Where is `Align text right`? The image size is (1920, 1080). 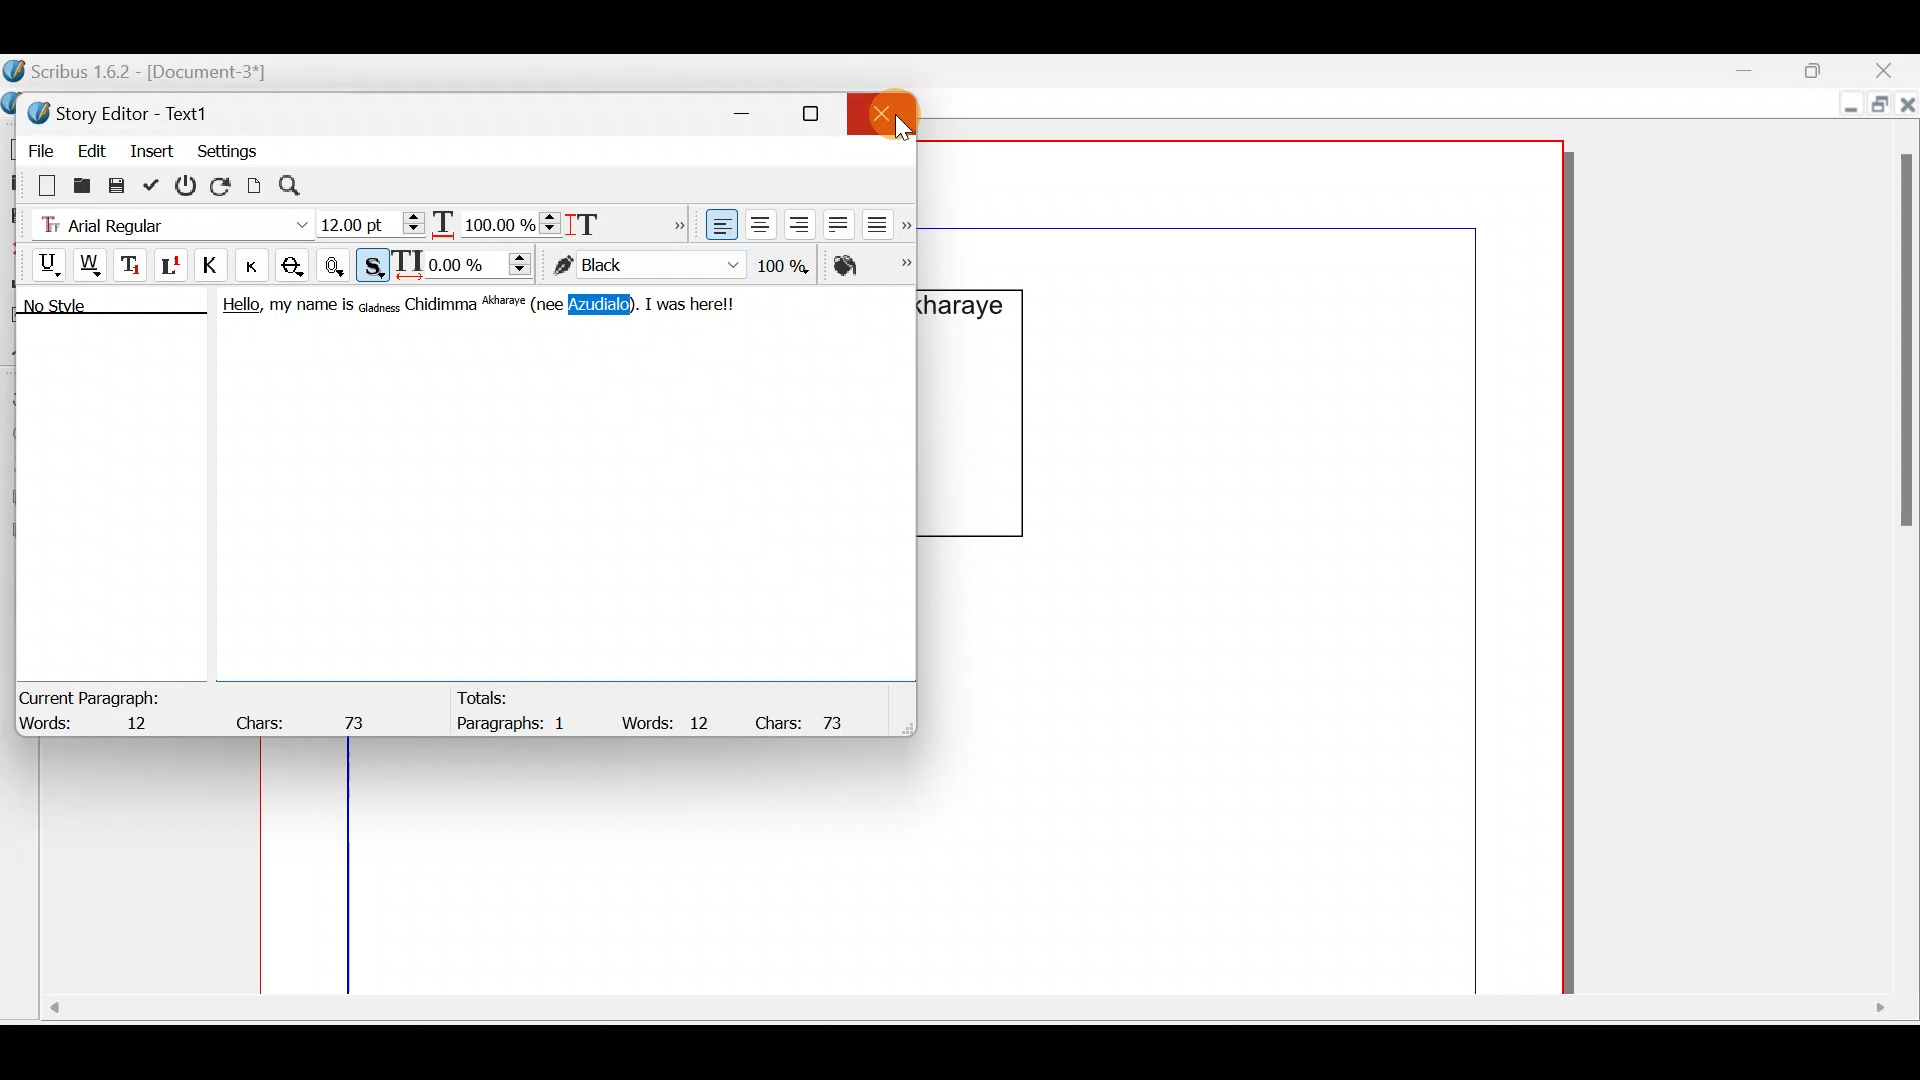 Align text right is located at coordinates (795, 225).